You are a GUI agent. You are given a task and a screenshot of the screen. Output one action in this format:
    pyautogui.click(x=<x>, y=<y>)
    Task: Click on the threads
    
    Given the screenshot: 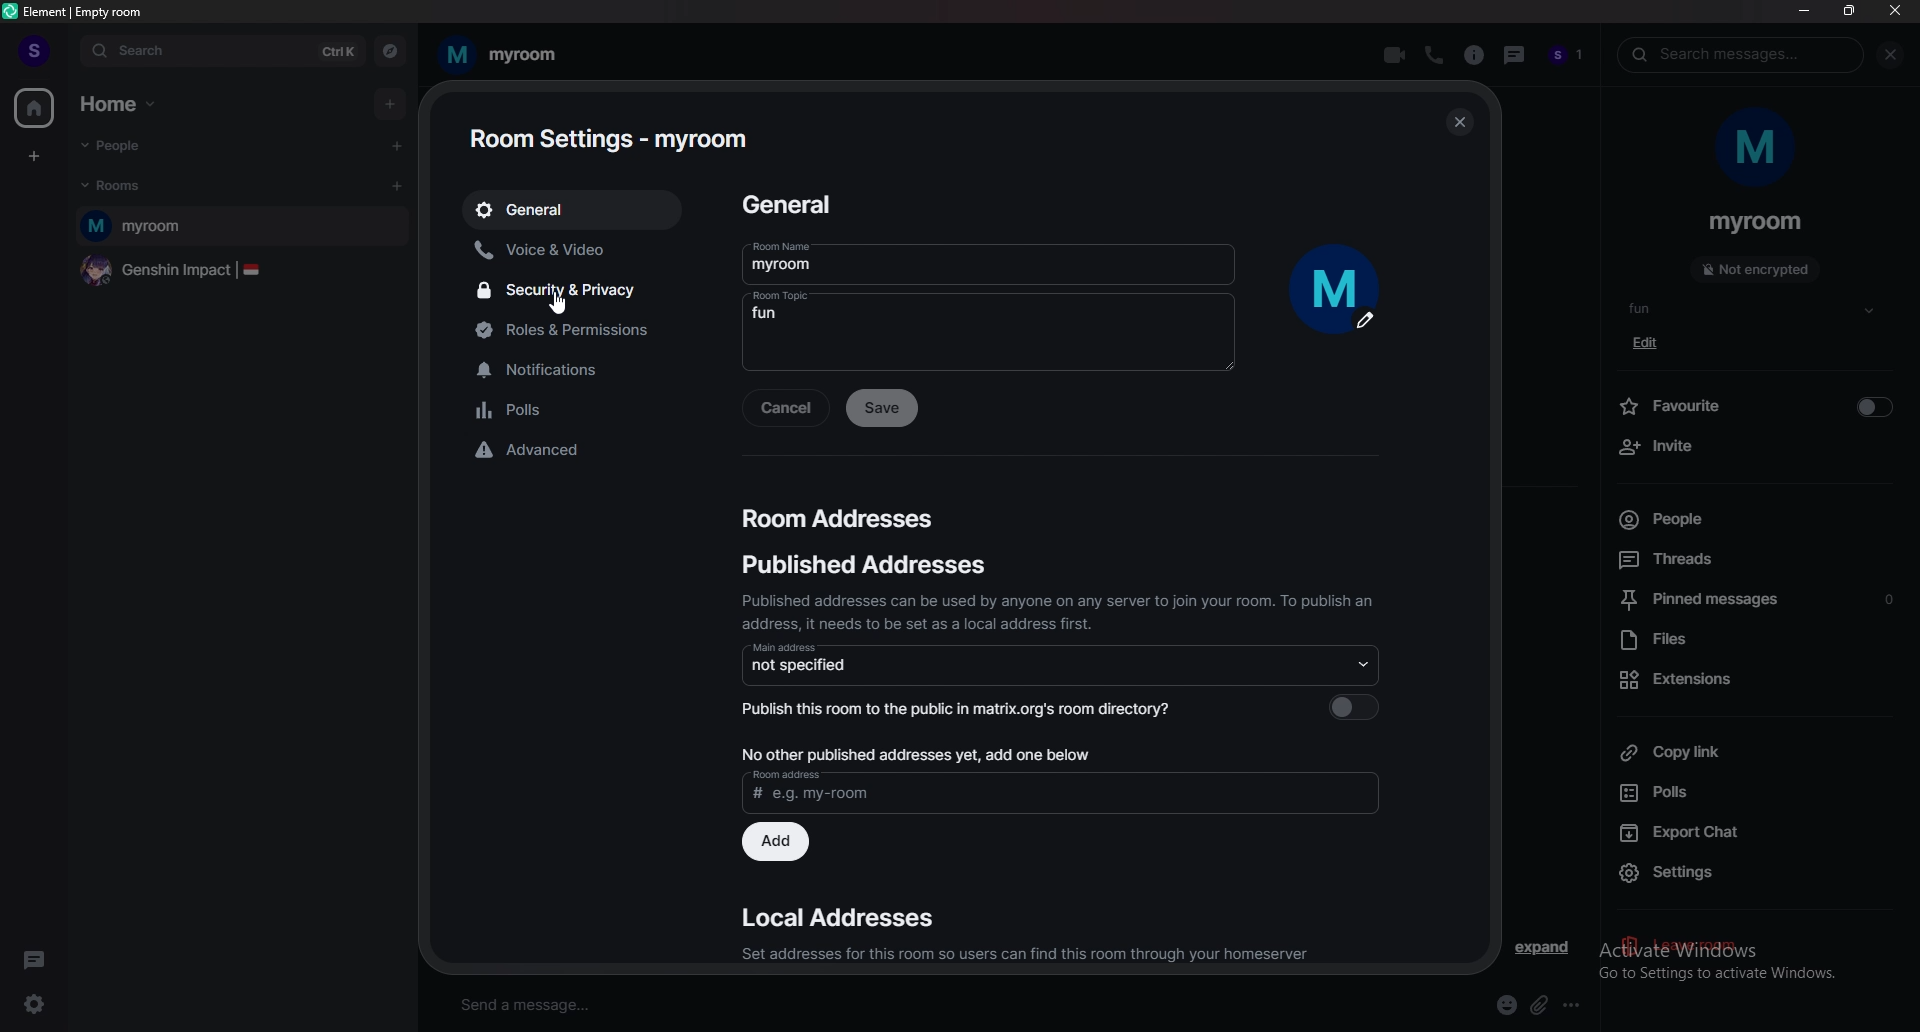 What is the action you would take?
    pyautogui.click(x=1754, y=559)
    